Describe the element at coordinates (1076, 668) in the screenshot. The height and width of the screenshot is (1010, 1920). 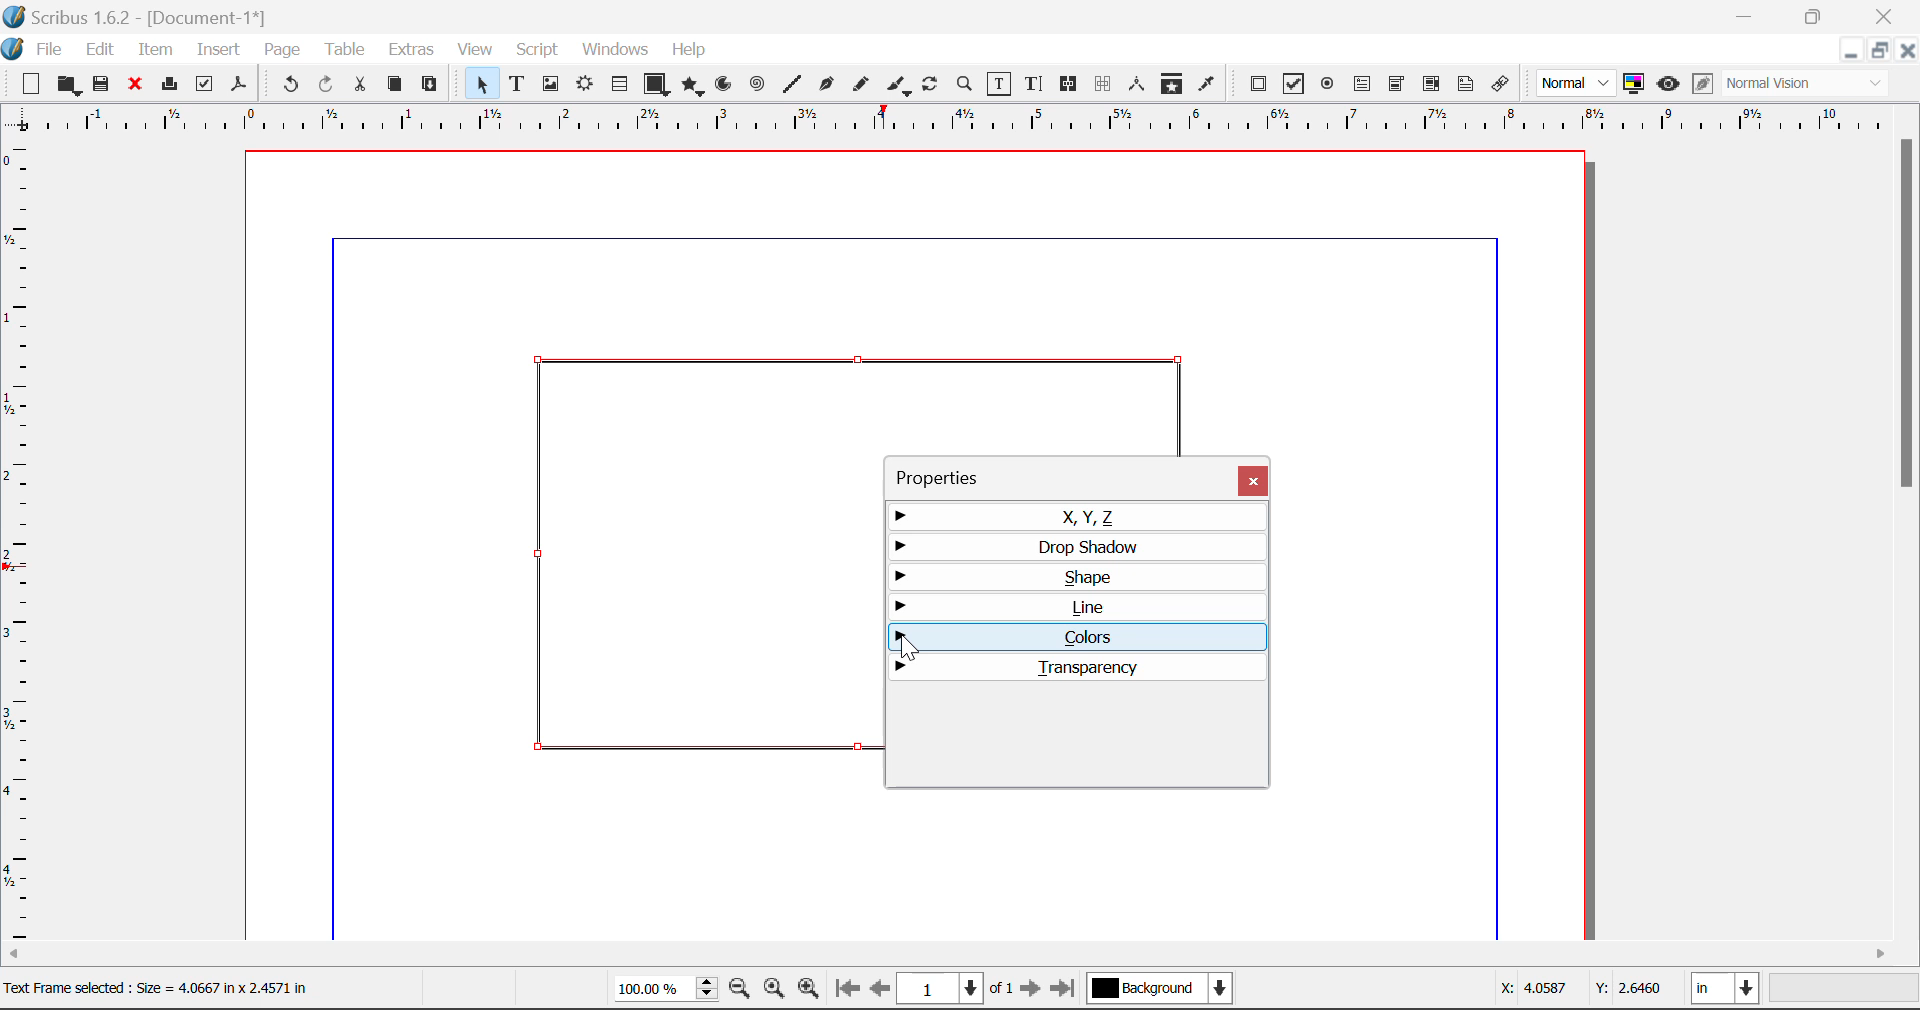
I see `Transparency` at that location.